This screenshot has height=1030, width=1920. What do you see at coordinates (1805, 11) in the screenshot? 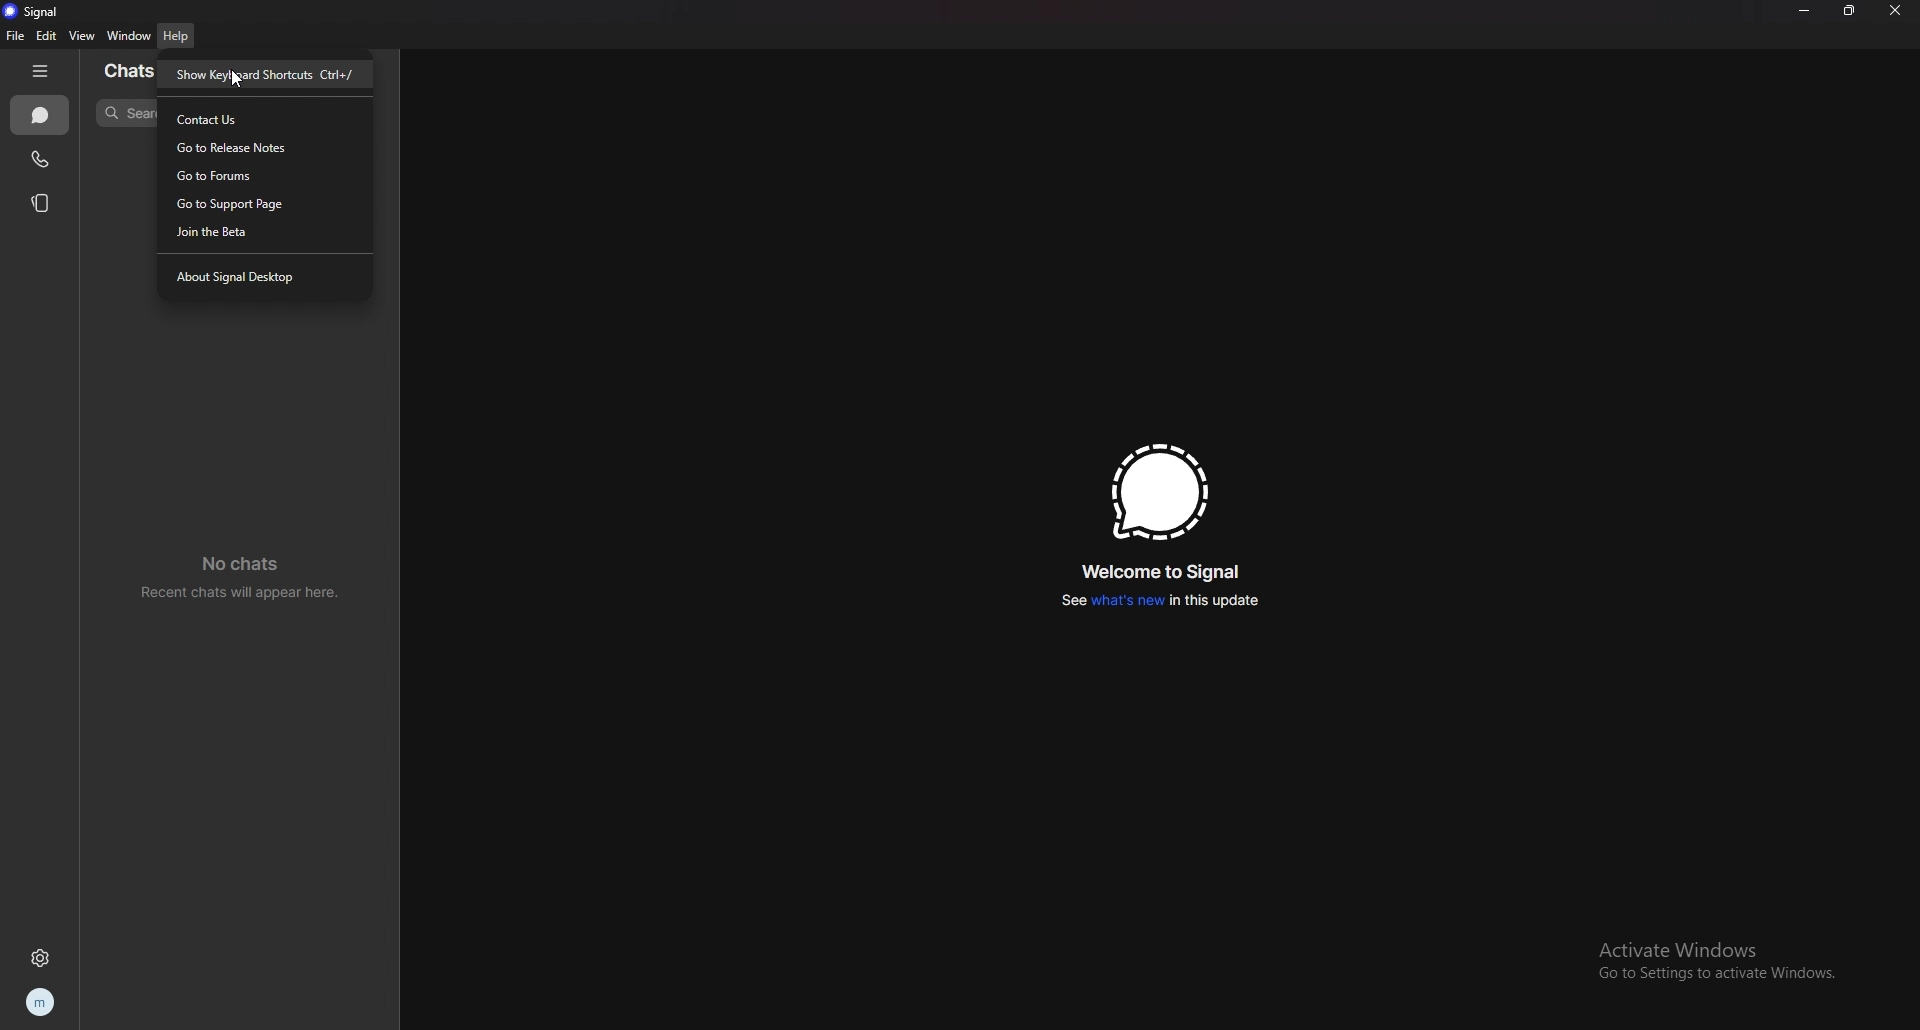
I see `minimize` at bounding box center [1805, 11].